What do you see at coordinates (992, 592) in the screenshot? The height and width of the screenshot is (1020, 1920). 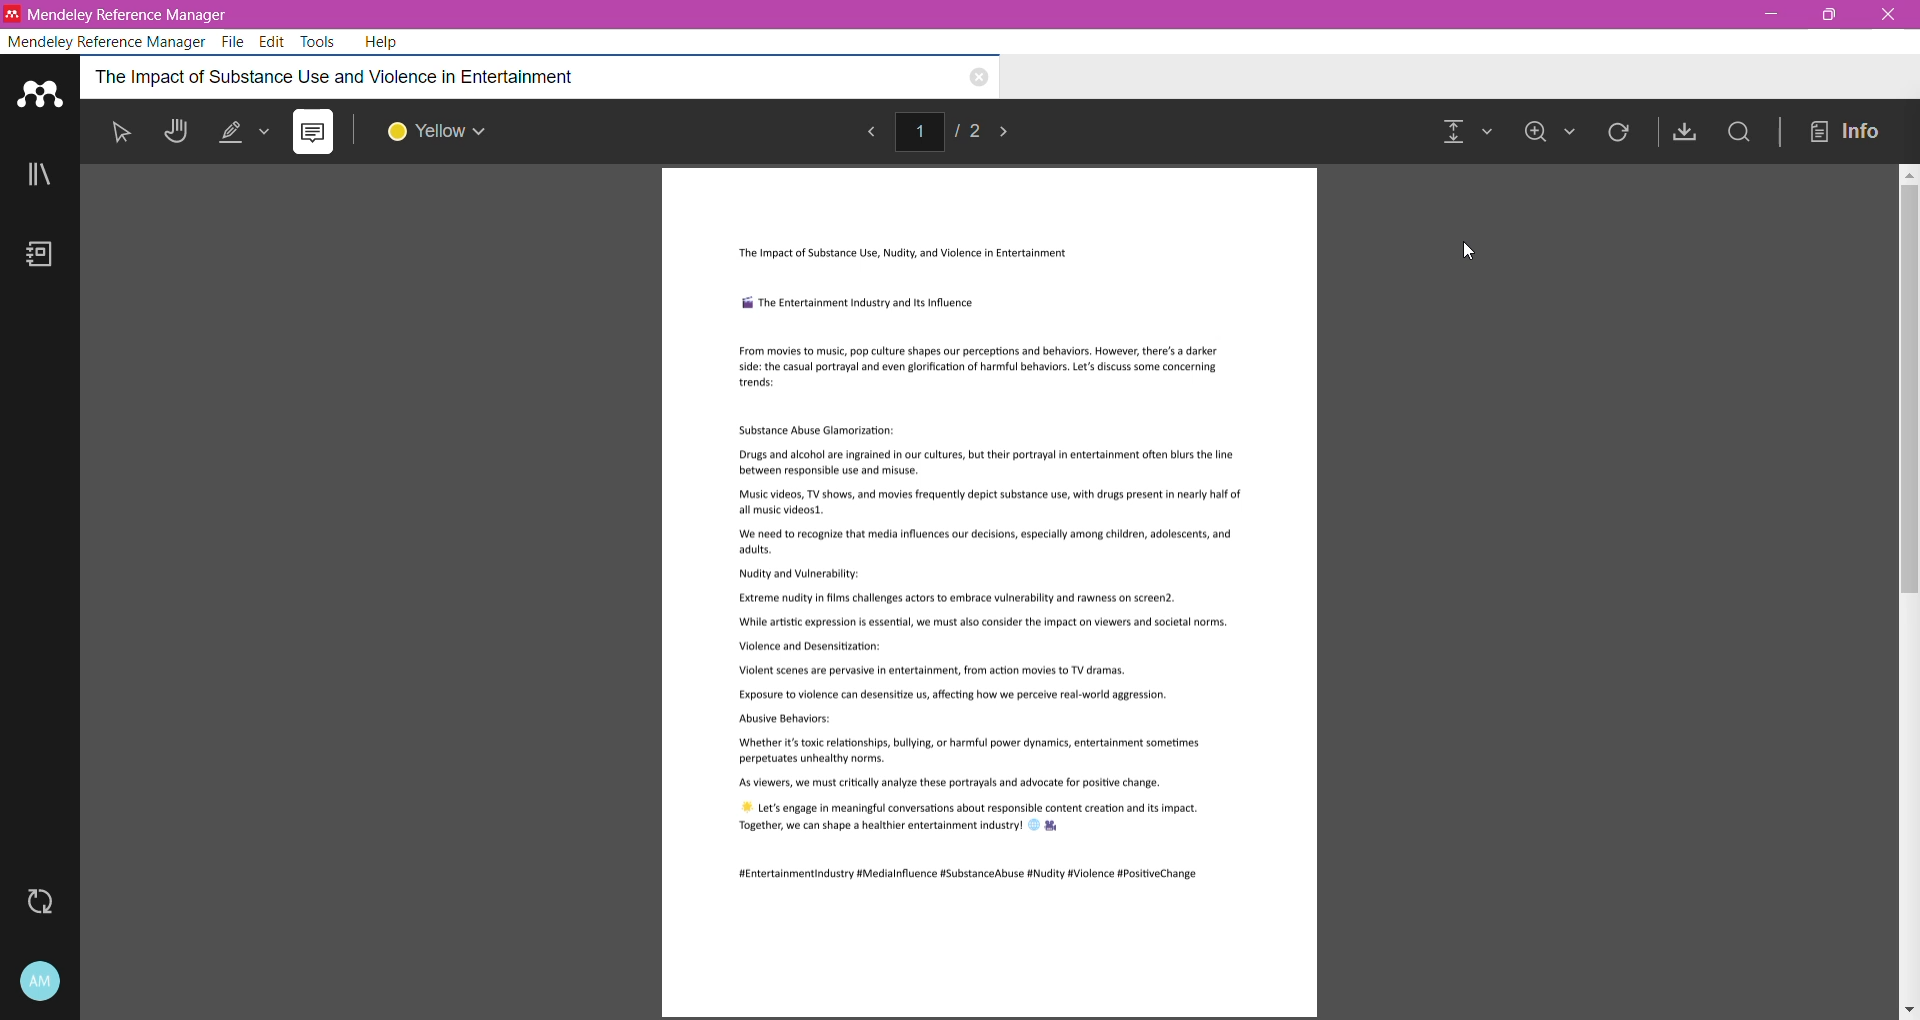 I see `Current Page in Default fit to height View` at bounding box center [992, 592].